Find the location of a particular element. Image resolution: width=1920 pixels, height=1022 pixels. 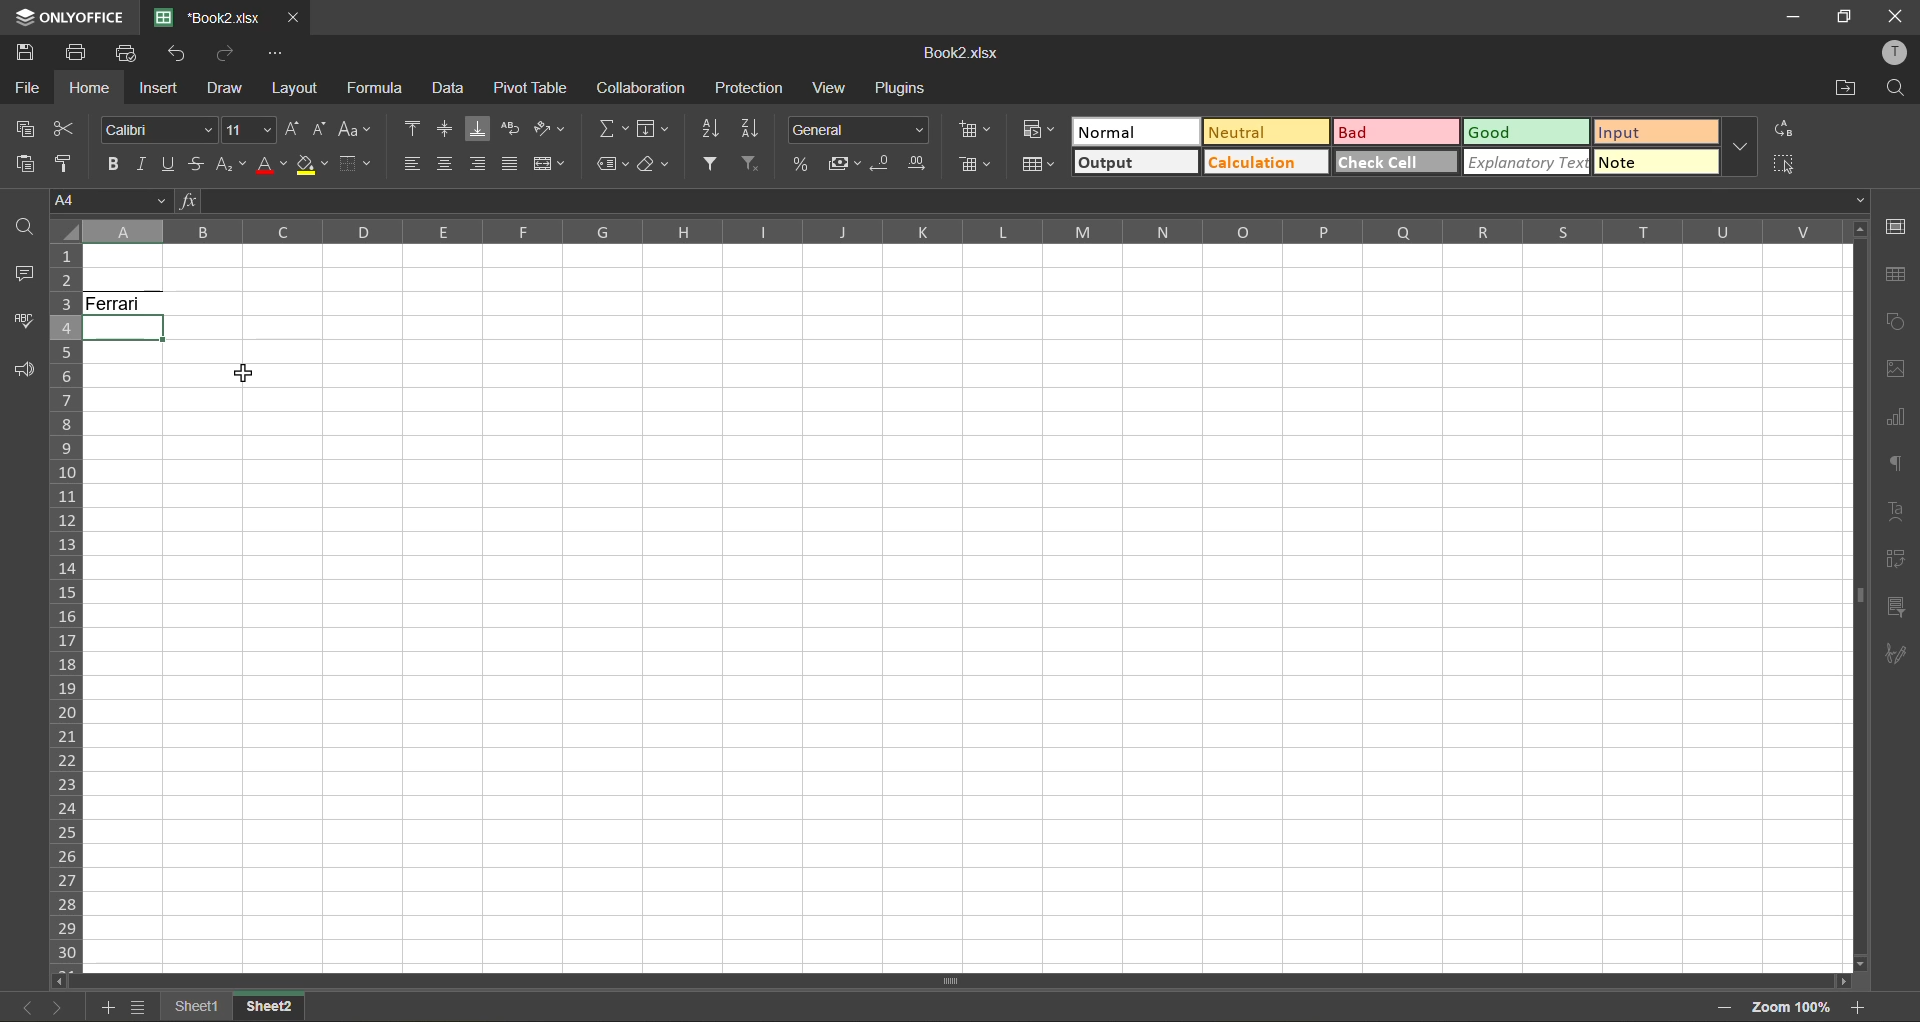

close is located at coordinates (1896, 15).